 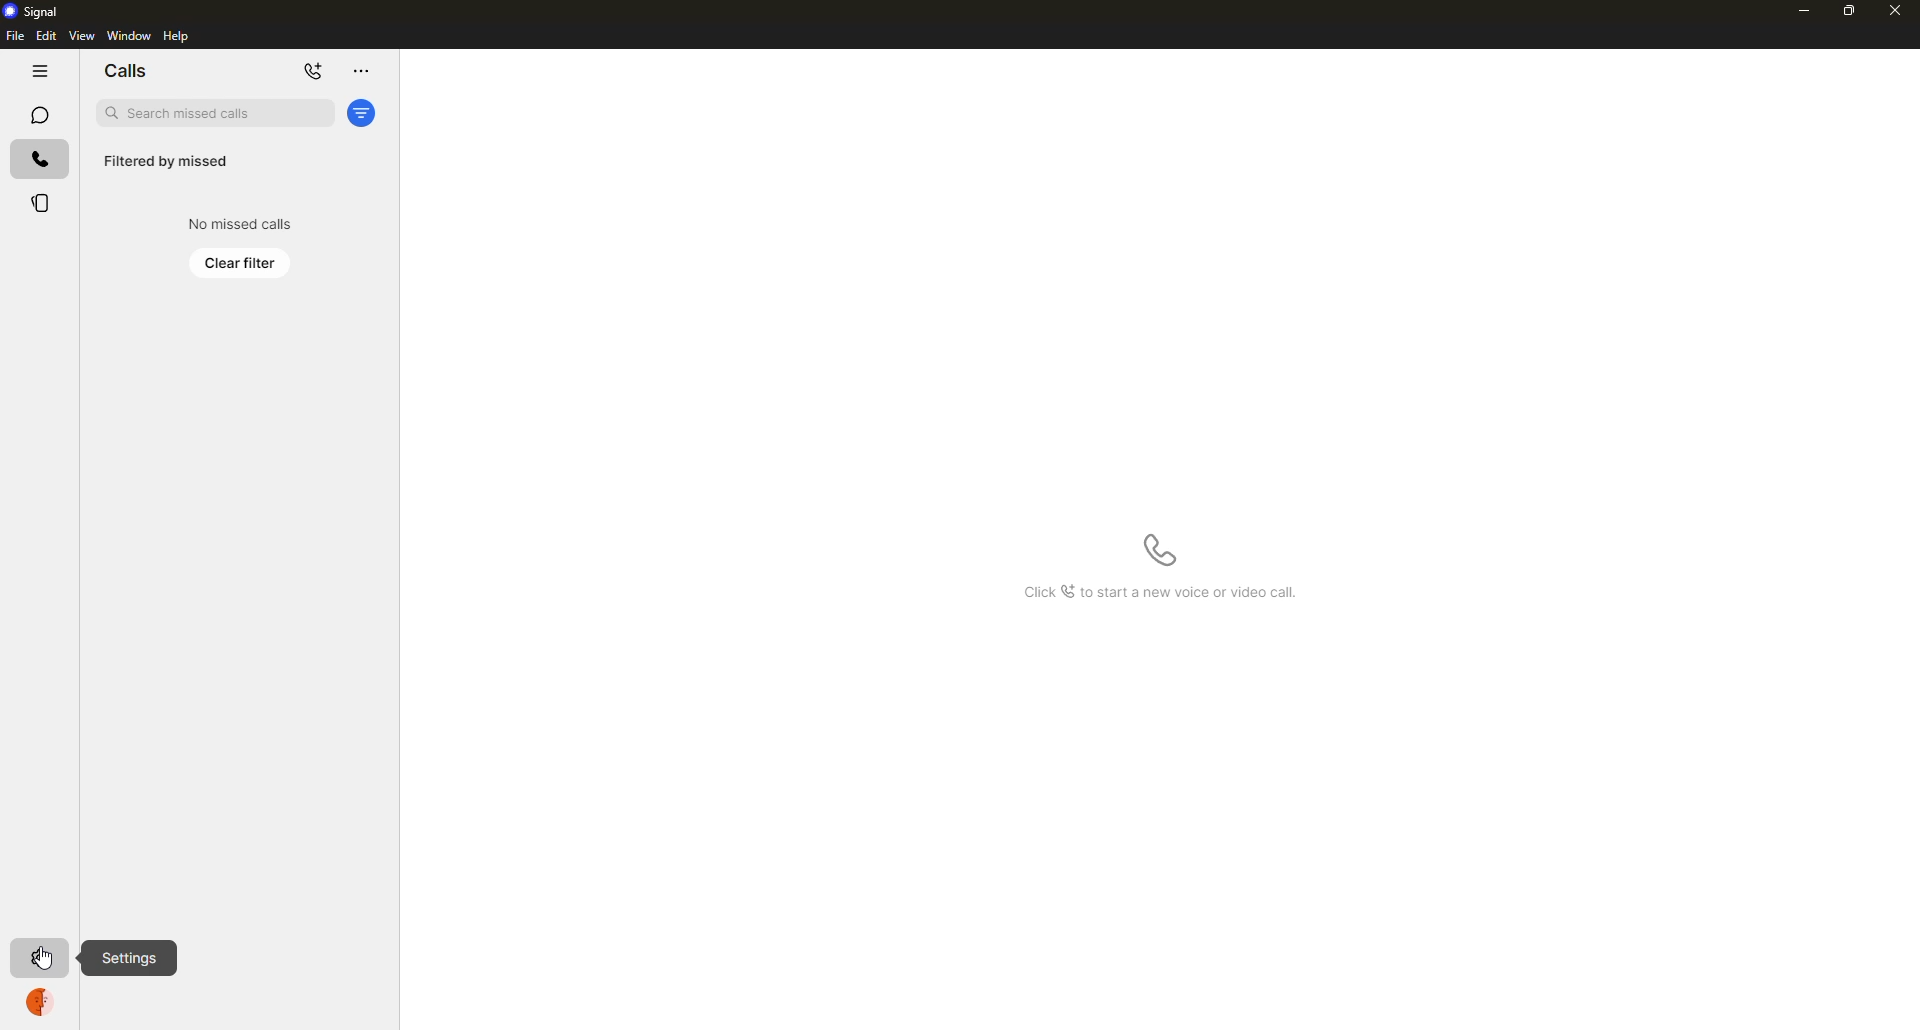 What do you see at coordinates (1803, 12) in the screenshot?
I see `minimize` at bounding box center [1803, 12].